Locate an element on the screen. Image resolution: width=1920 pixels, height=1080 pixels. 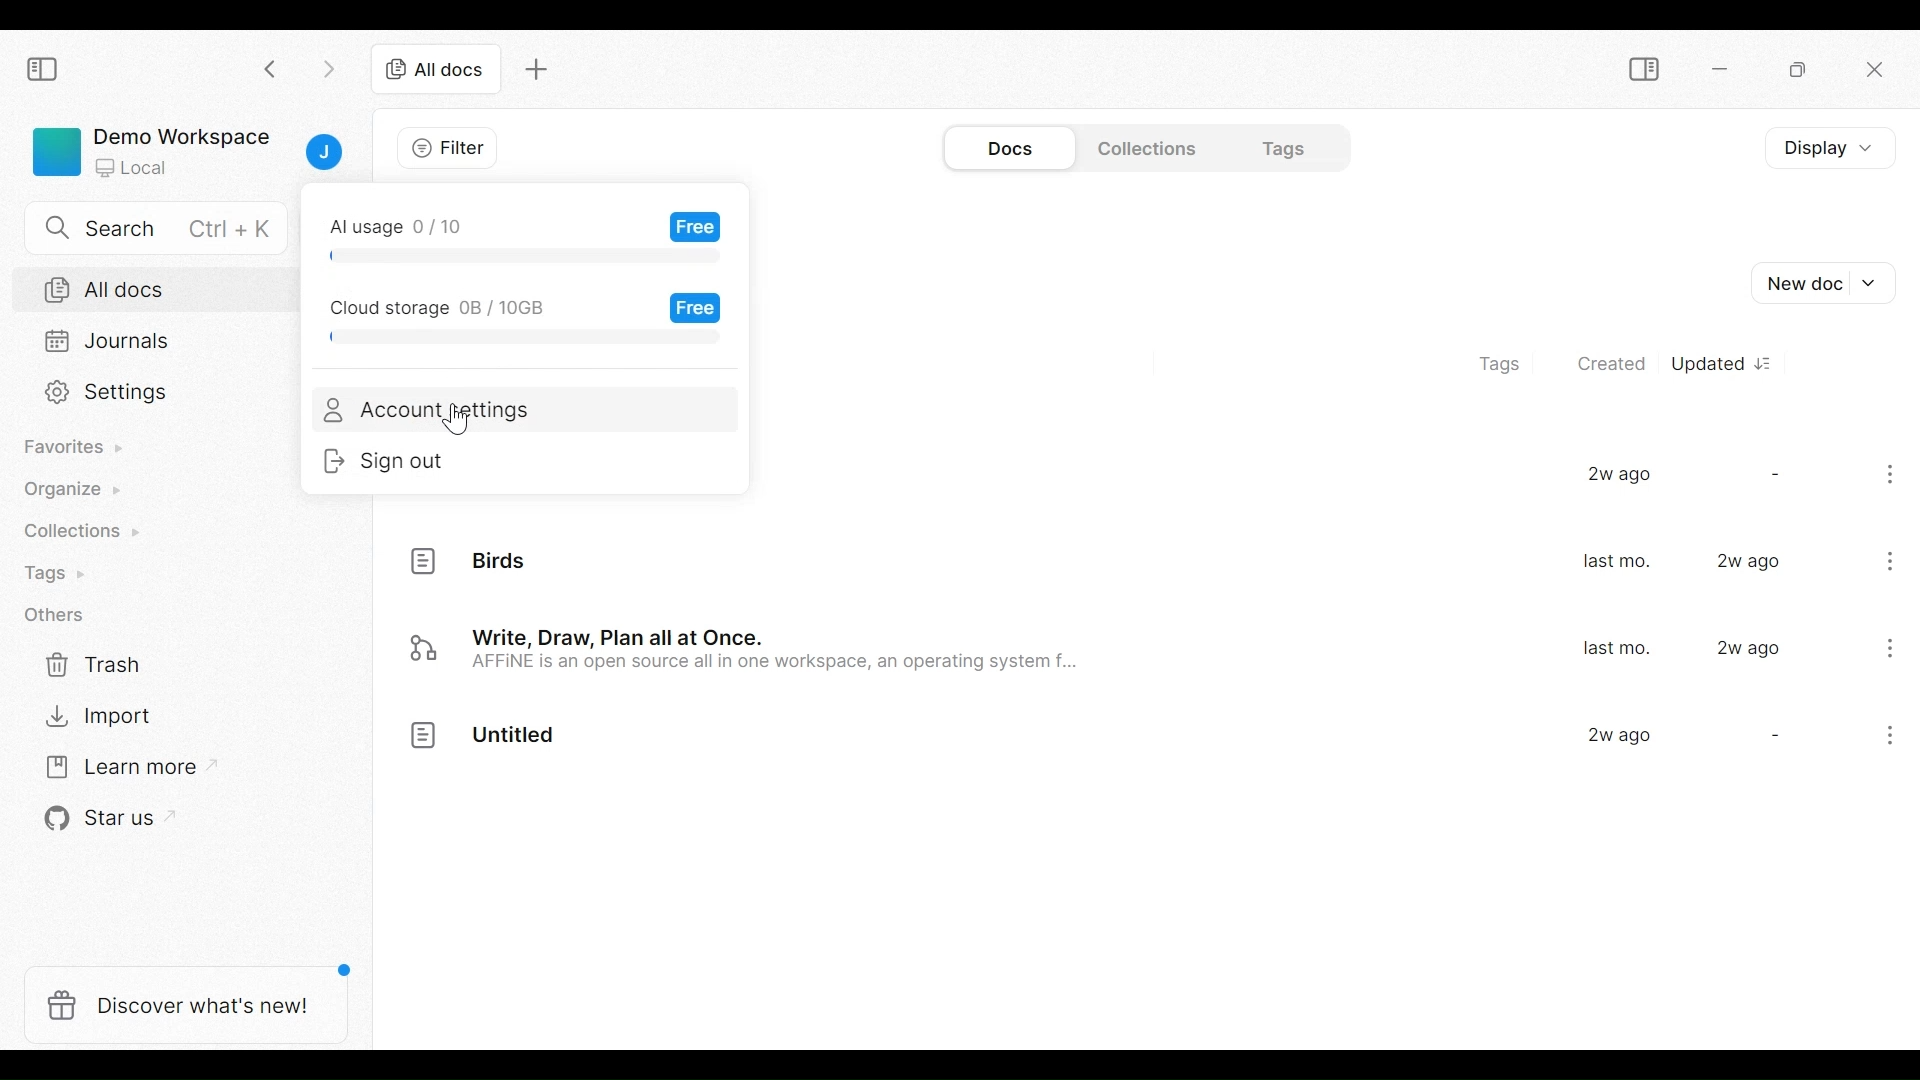
Free is located at coordinates (692, 226).